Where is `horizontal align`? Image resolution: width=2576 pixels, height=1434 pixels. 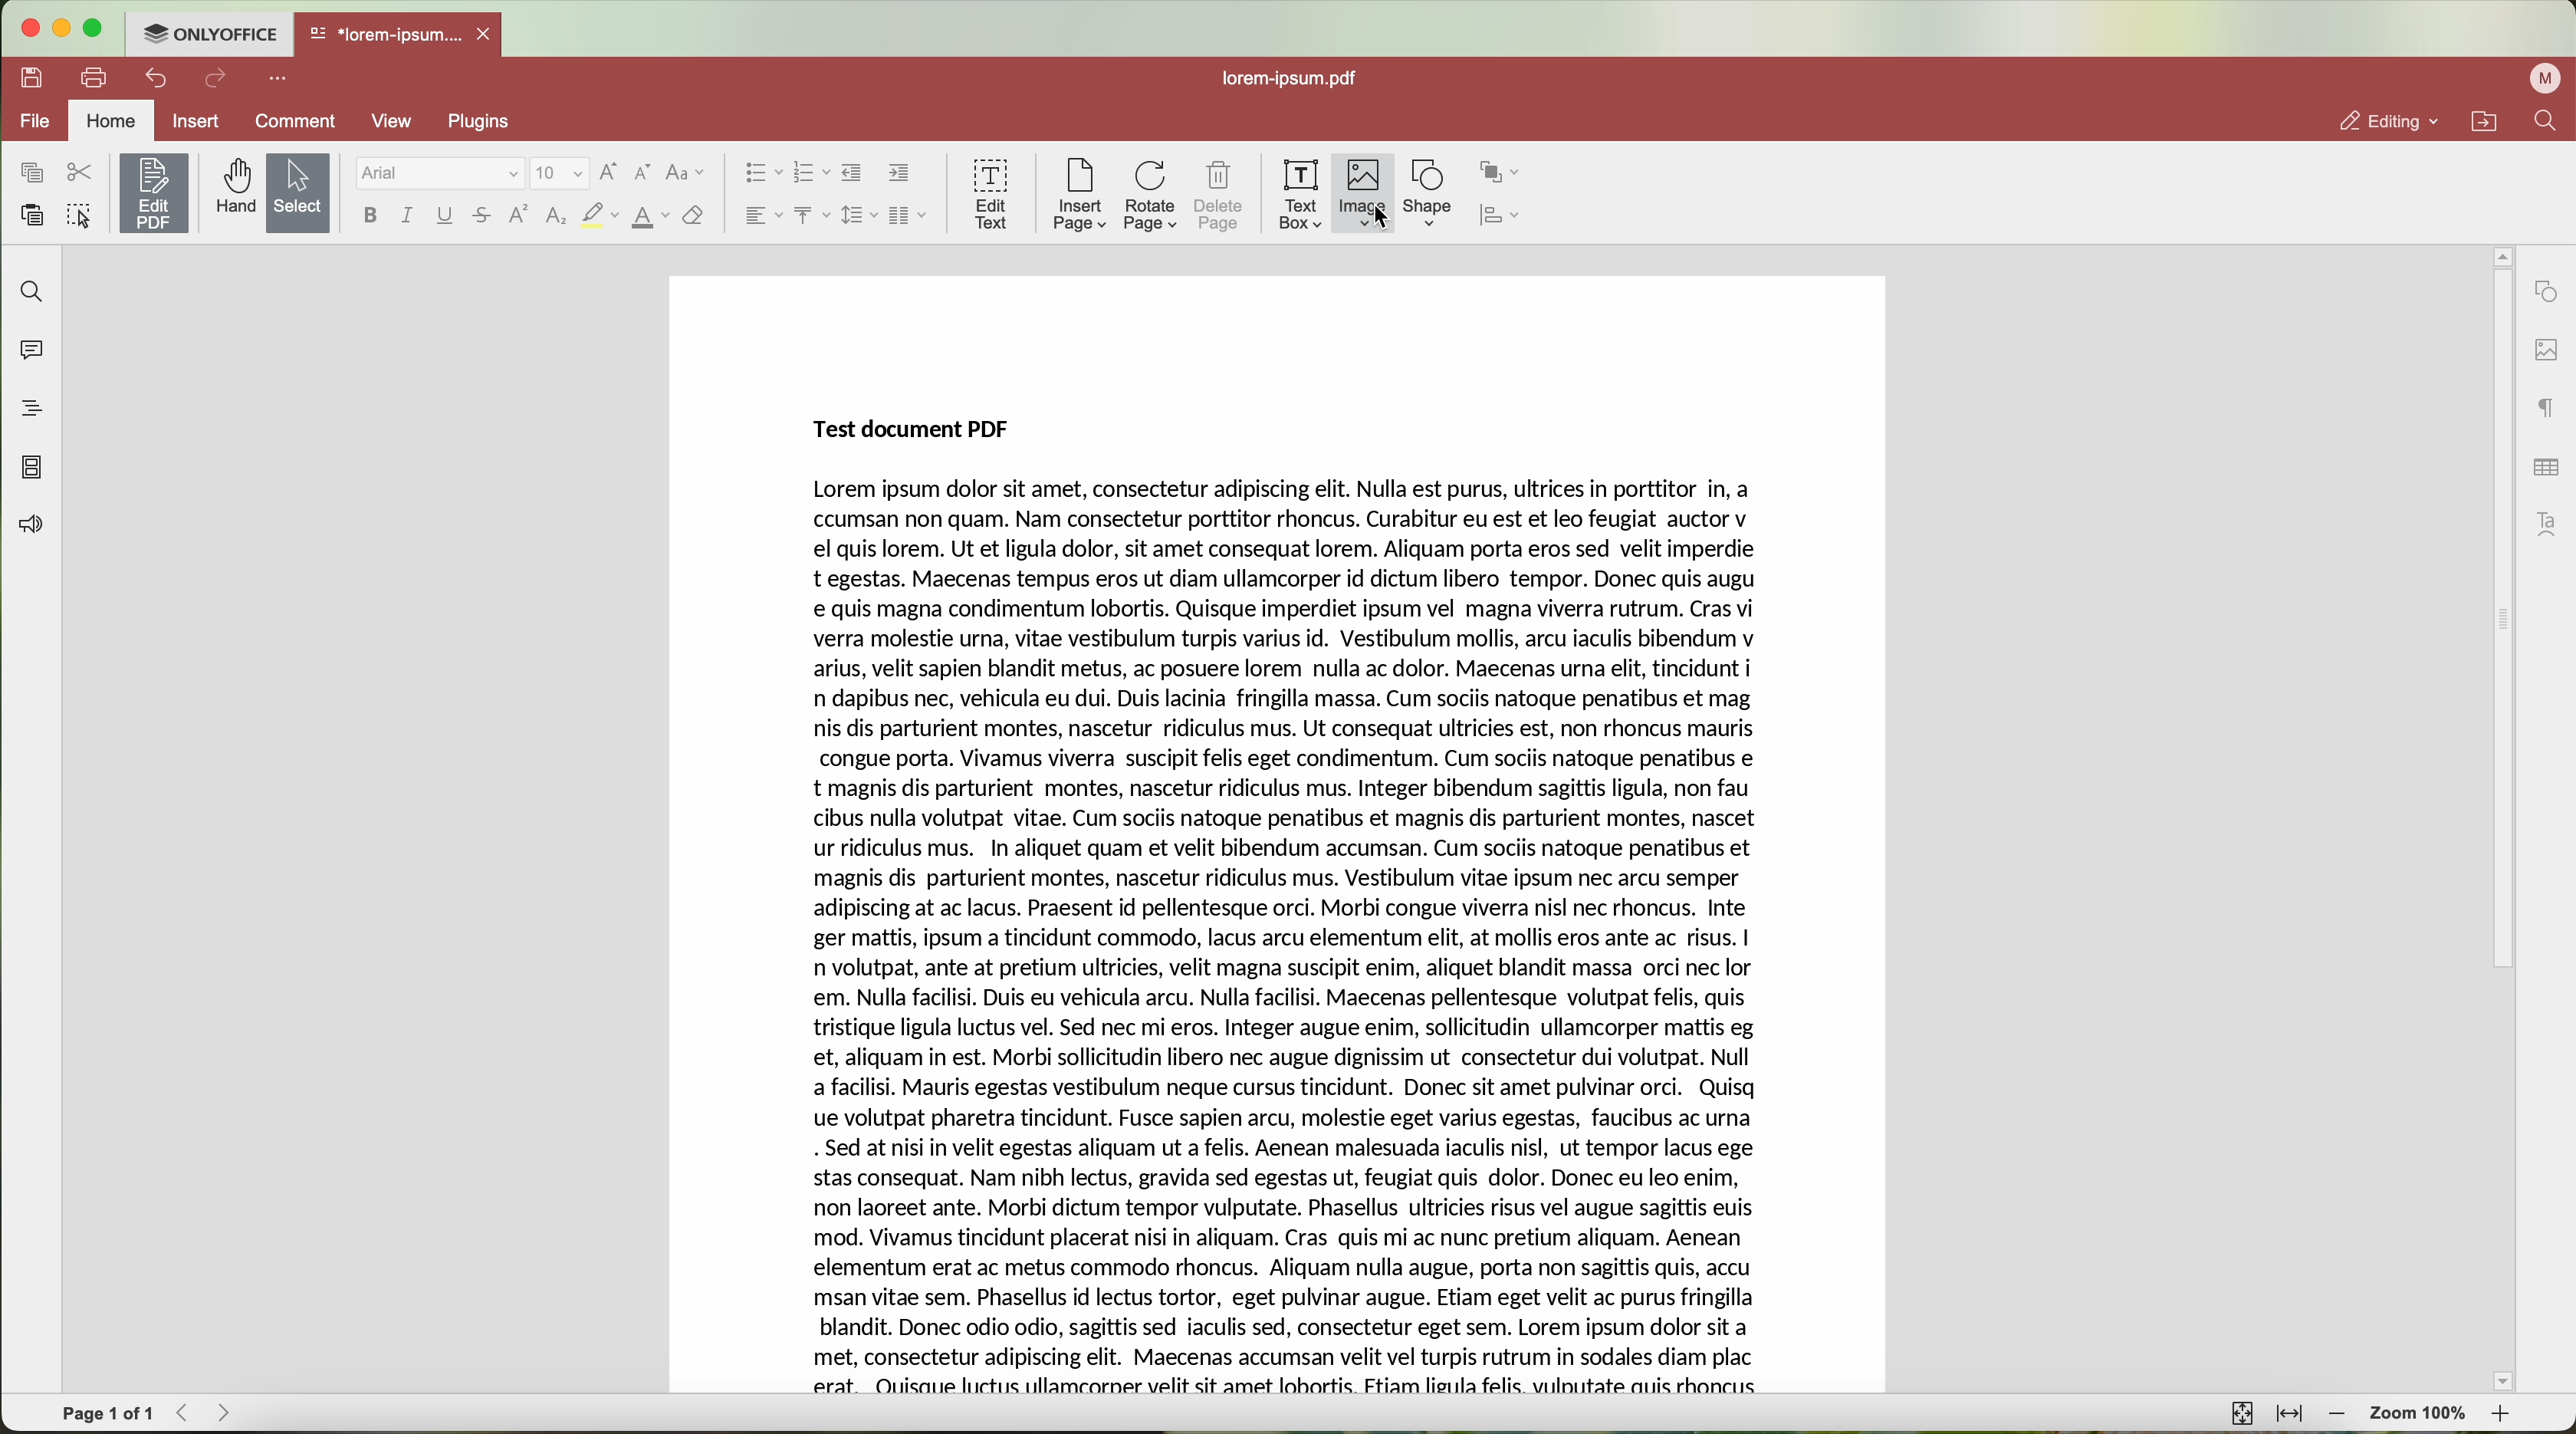 horizontal align is located at coordinates (761, 215).